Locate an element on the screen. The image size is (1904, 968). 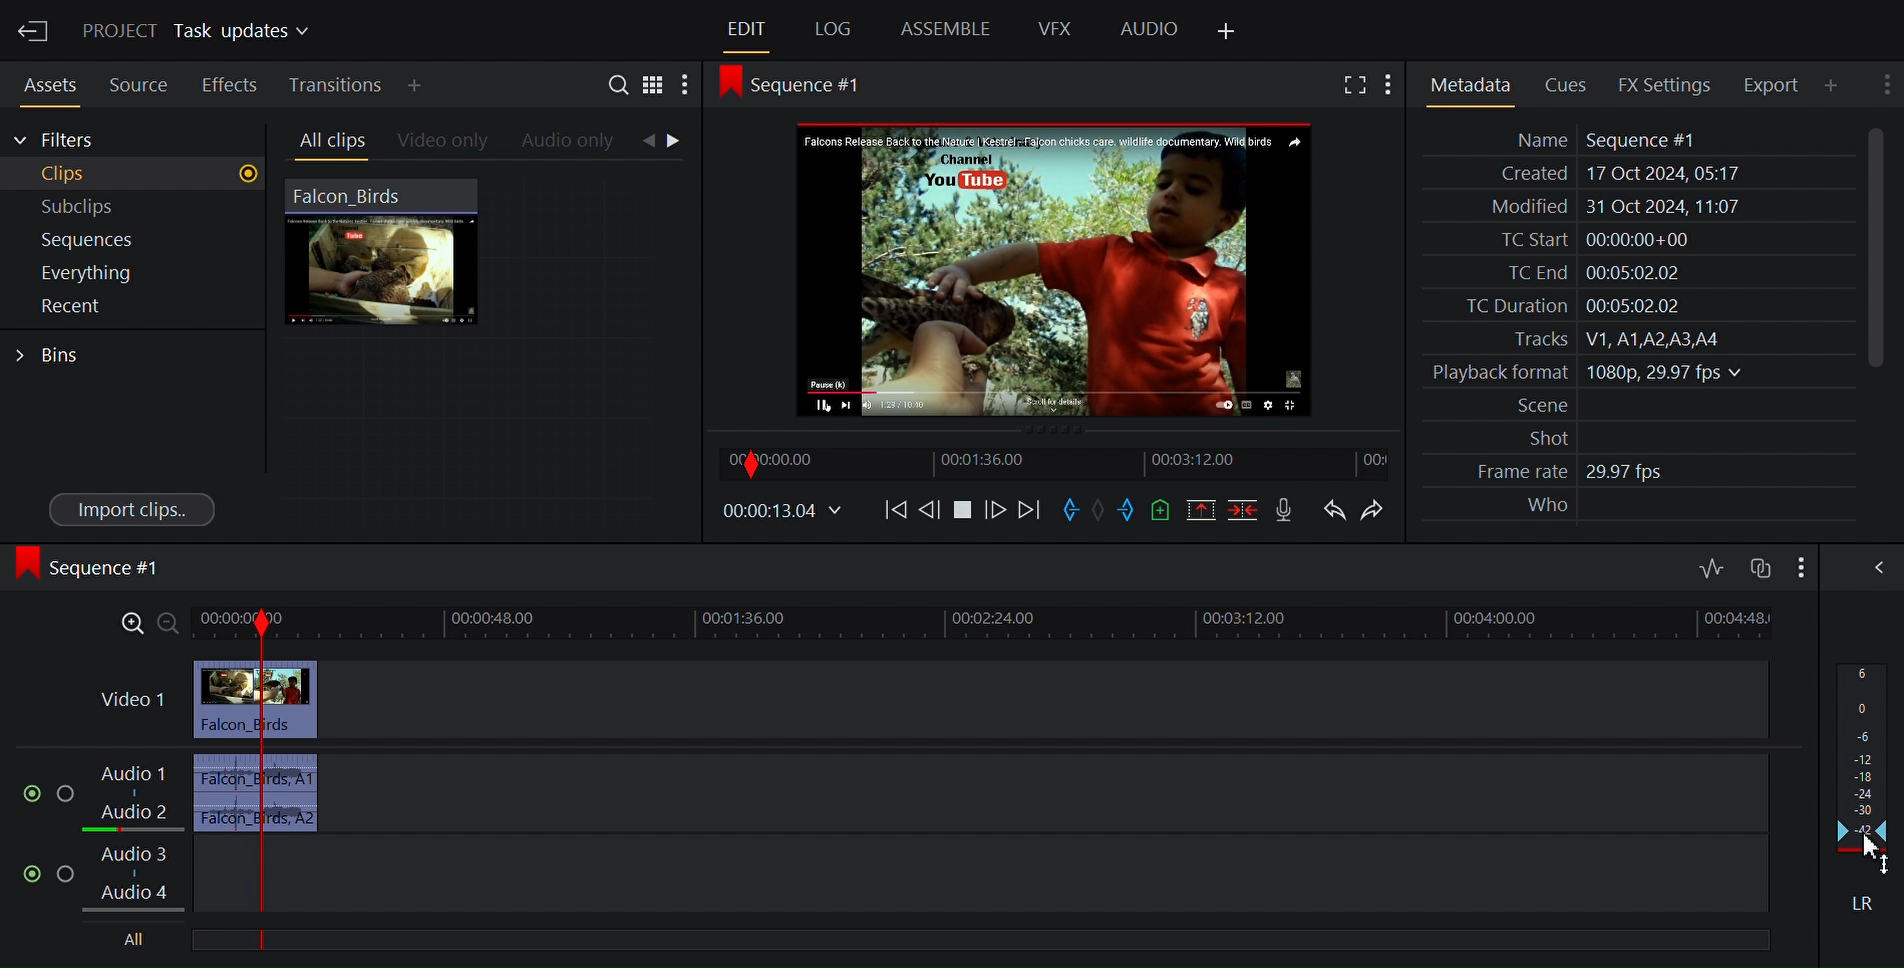
Add Panel is located at coordinates (415, 84).